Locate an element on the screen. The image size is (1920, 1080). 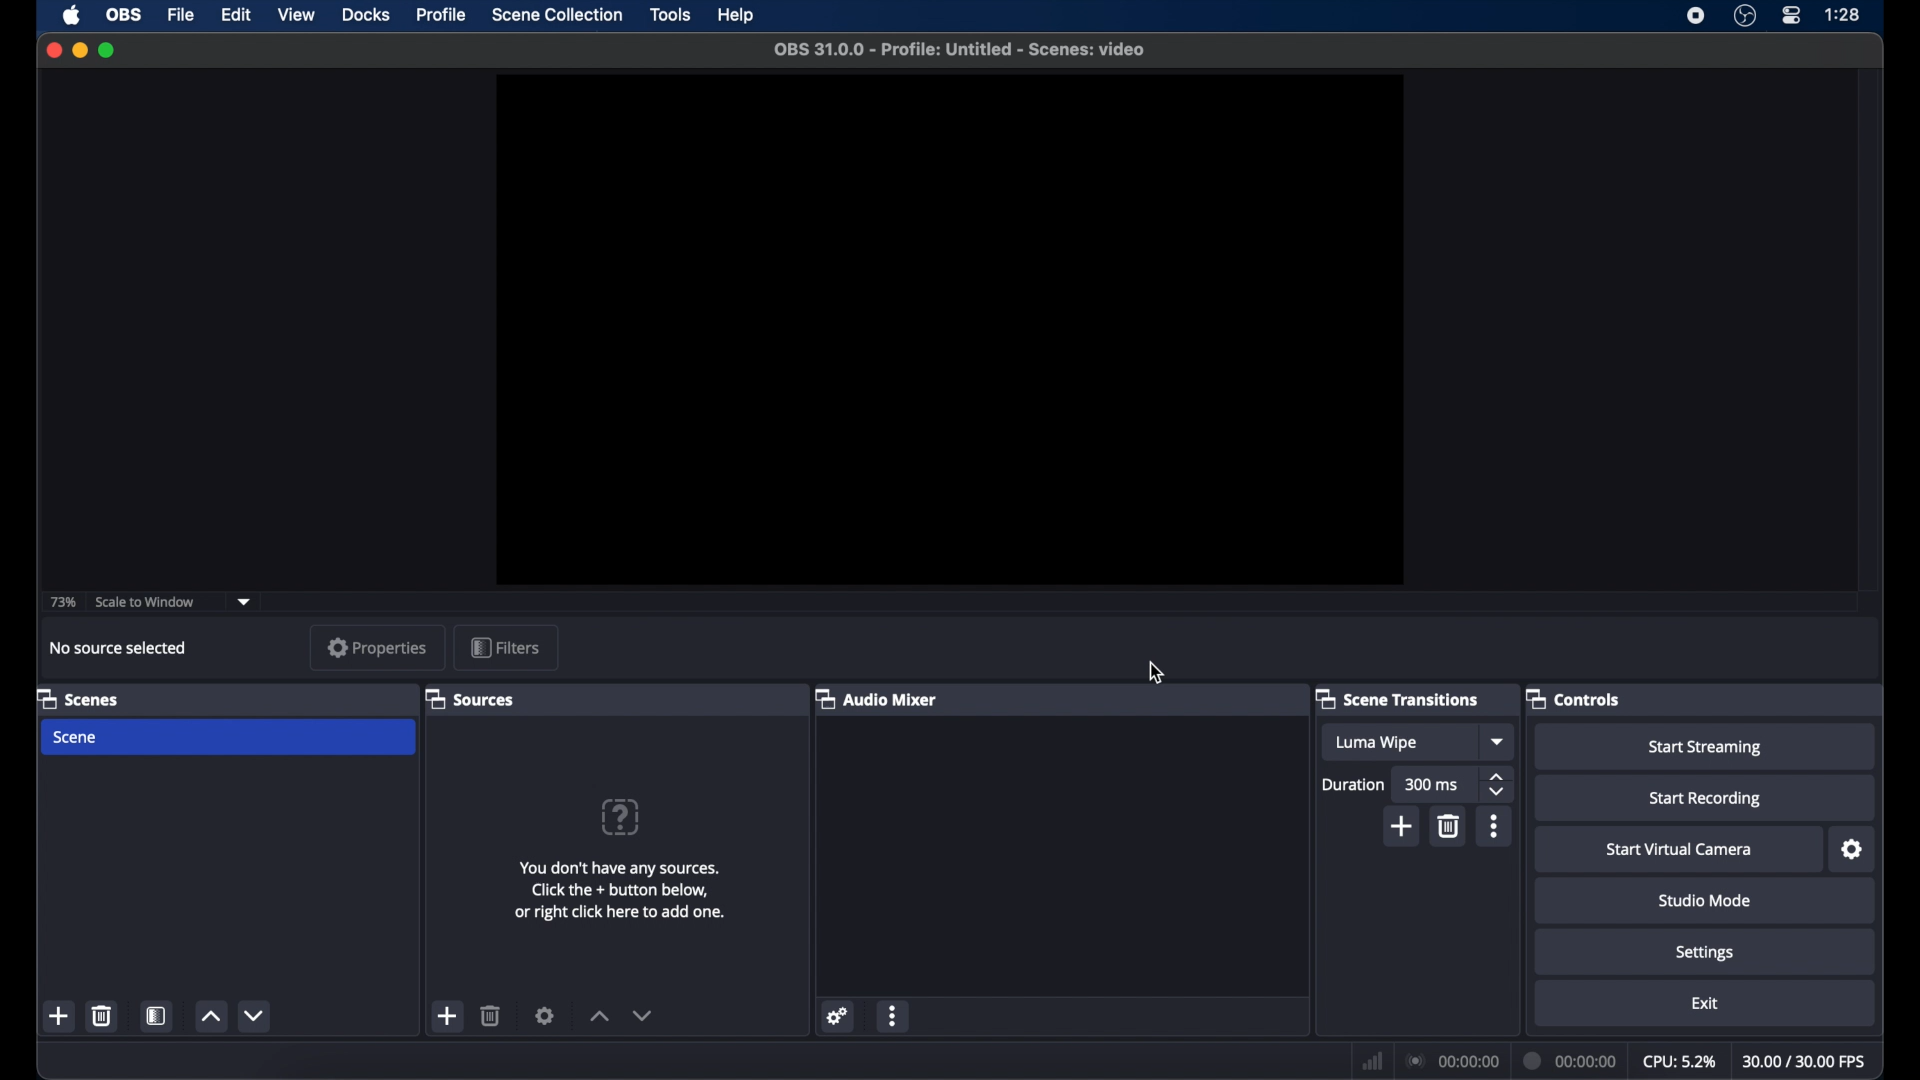
cpu is located at coordinates (1678, 1062).